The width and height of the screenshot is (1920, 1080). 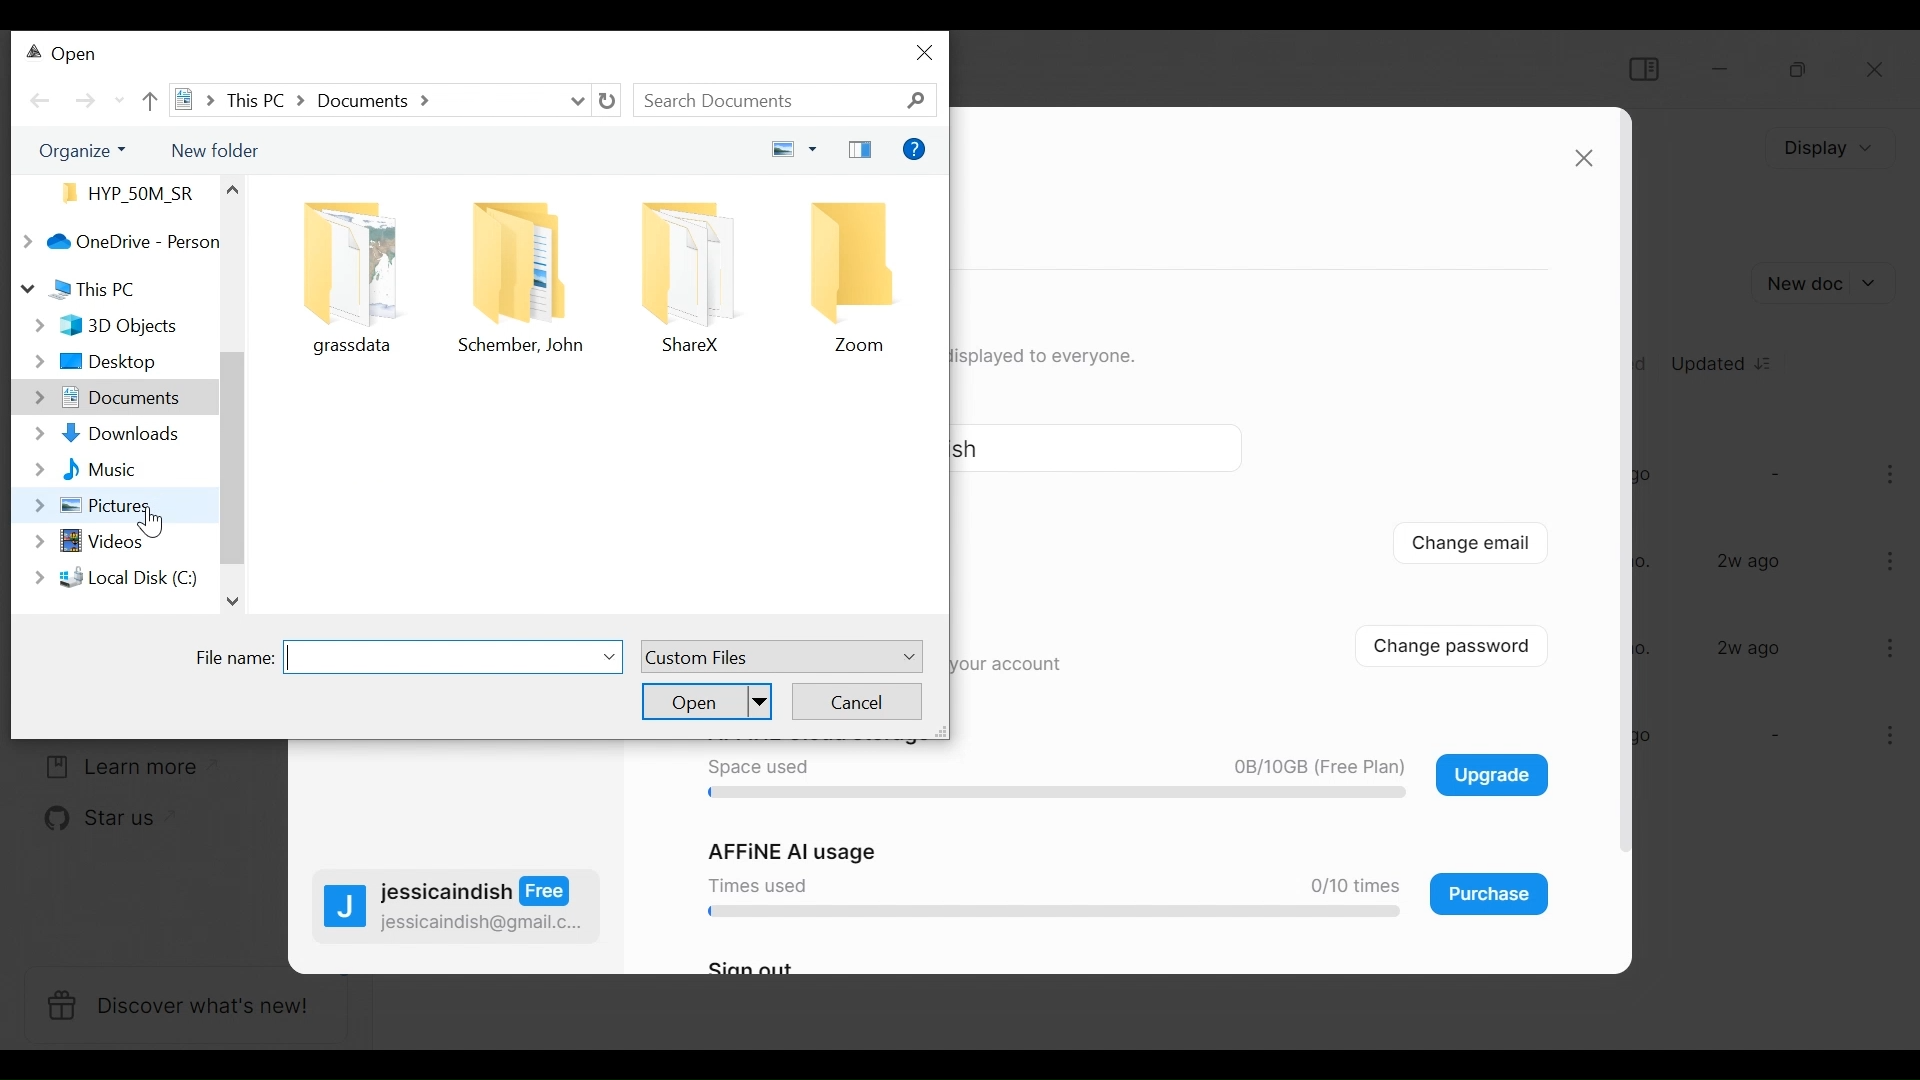 I want to click on minimize, so click(x=1723, y=68).